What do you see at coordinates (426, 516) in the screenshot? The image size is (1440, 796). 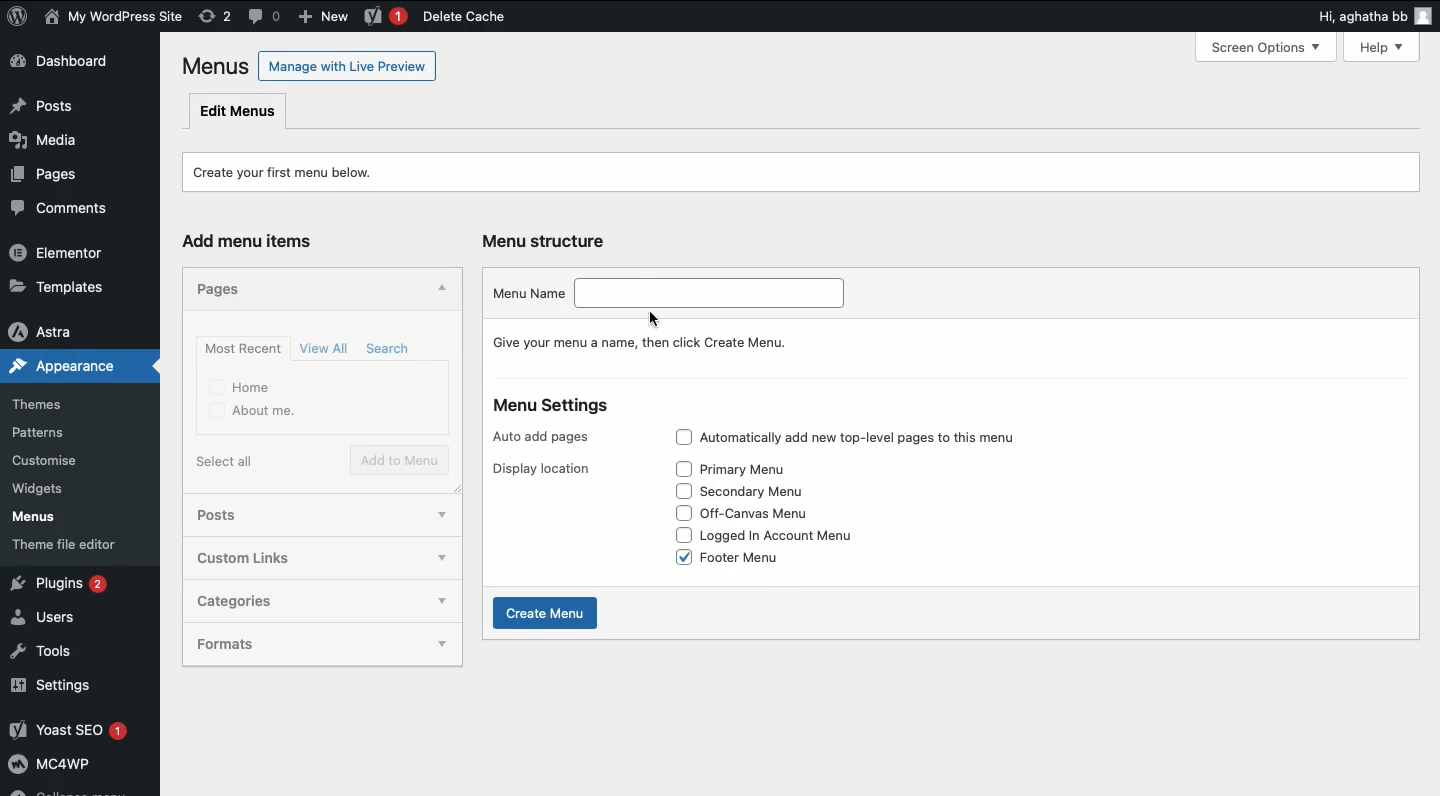 I see `show` at bounding box center [426, 516].